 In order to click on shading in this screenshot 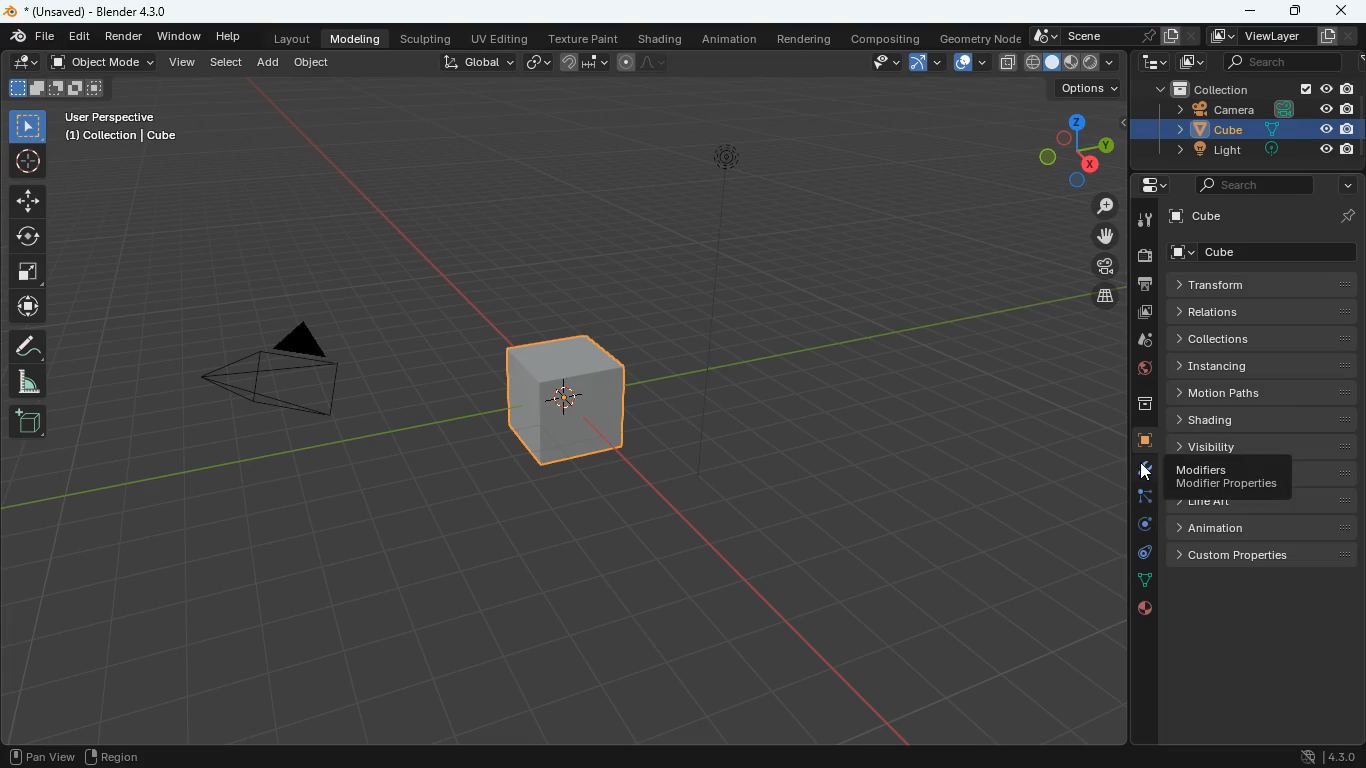, I will do `click(663, 39)`.